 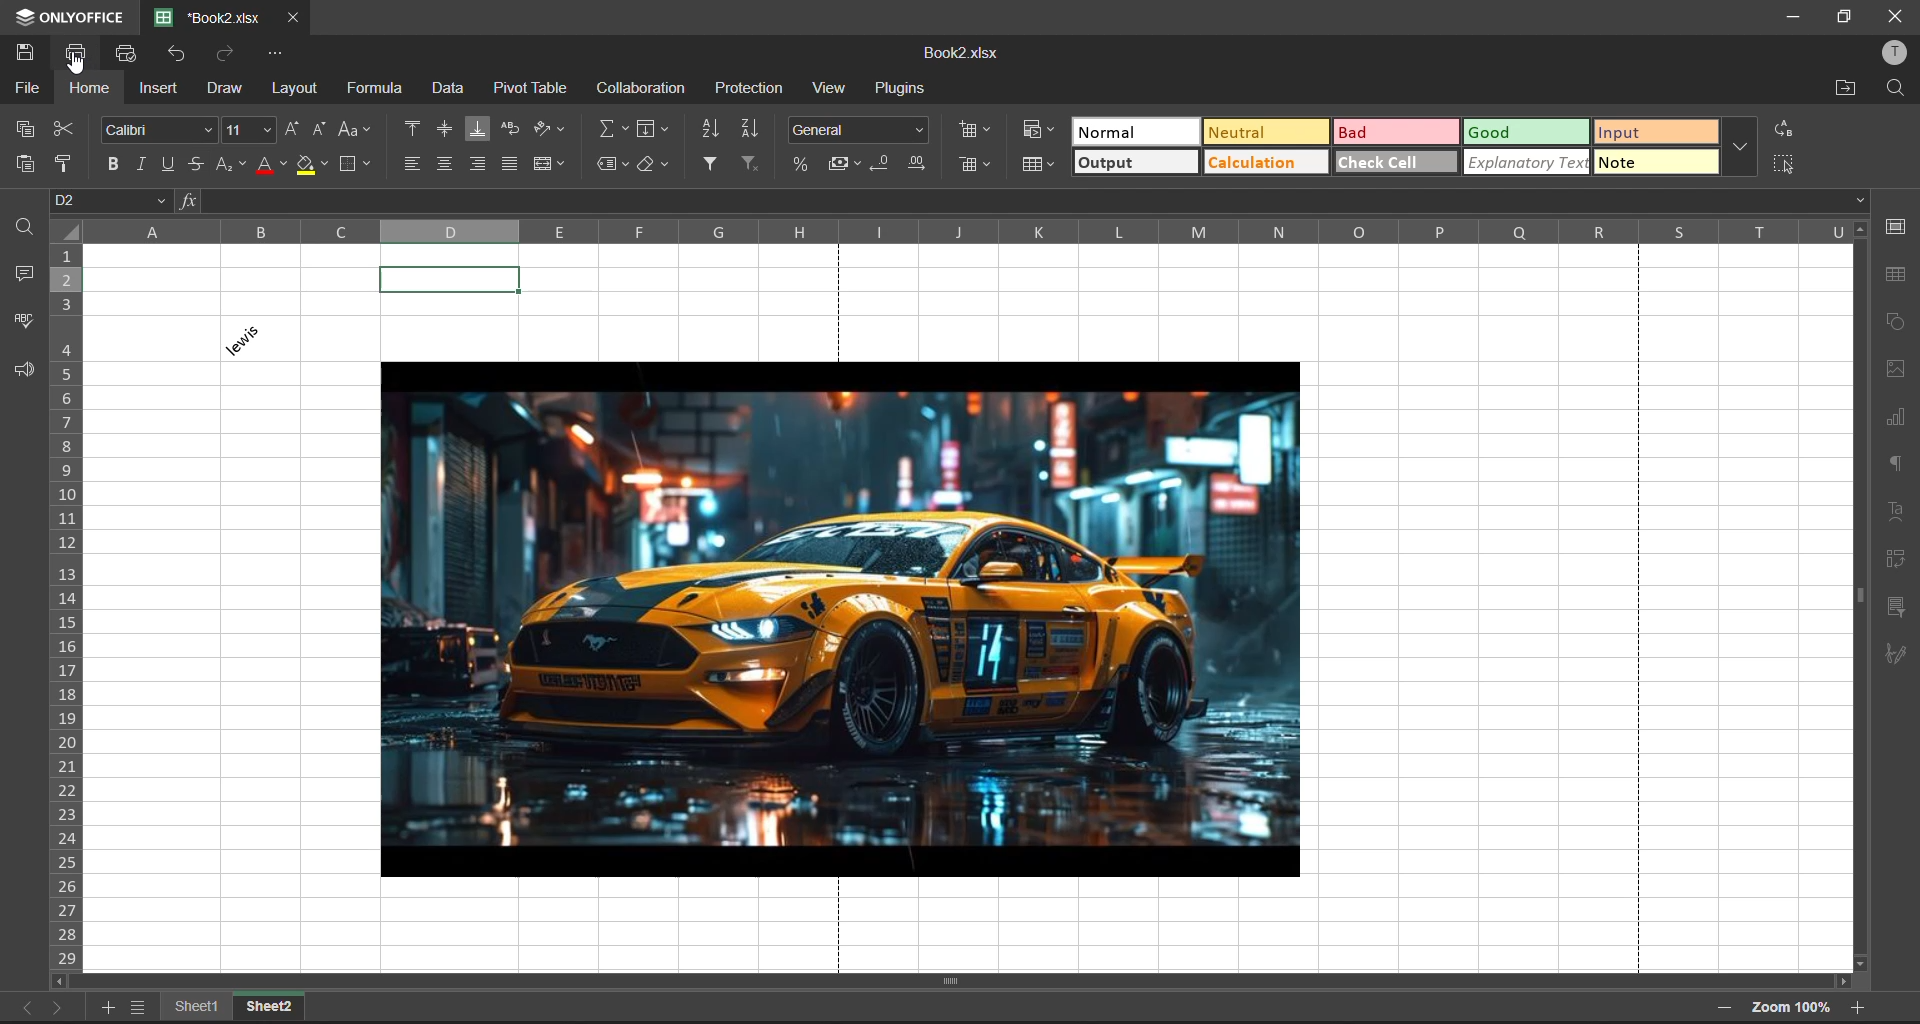 I want to click on plugins, so click(x=903, y=89).